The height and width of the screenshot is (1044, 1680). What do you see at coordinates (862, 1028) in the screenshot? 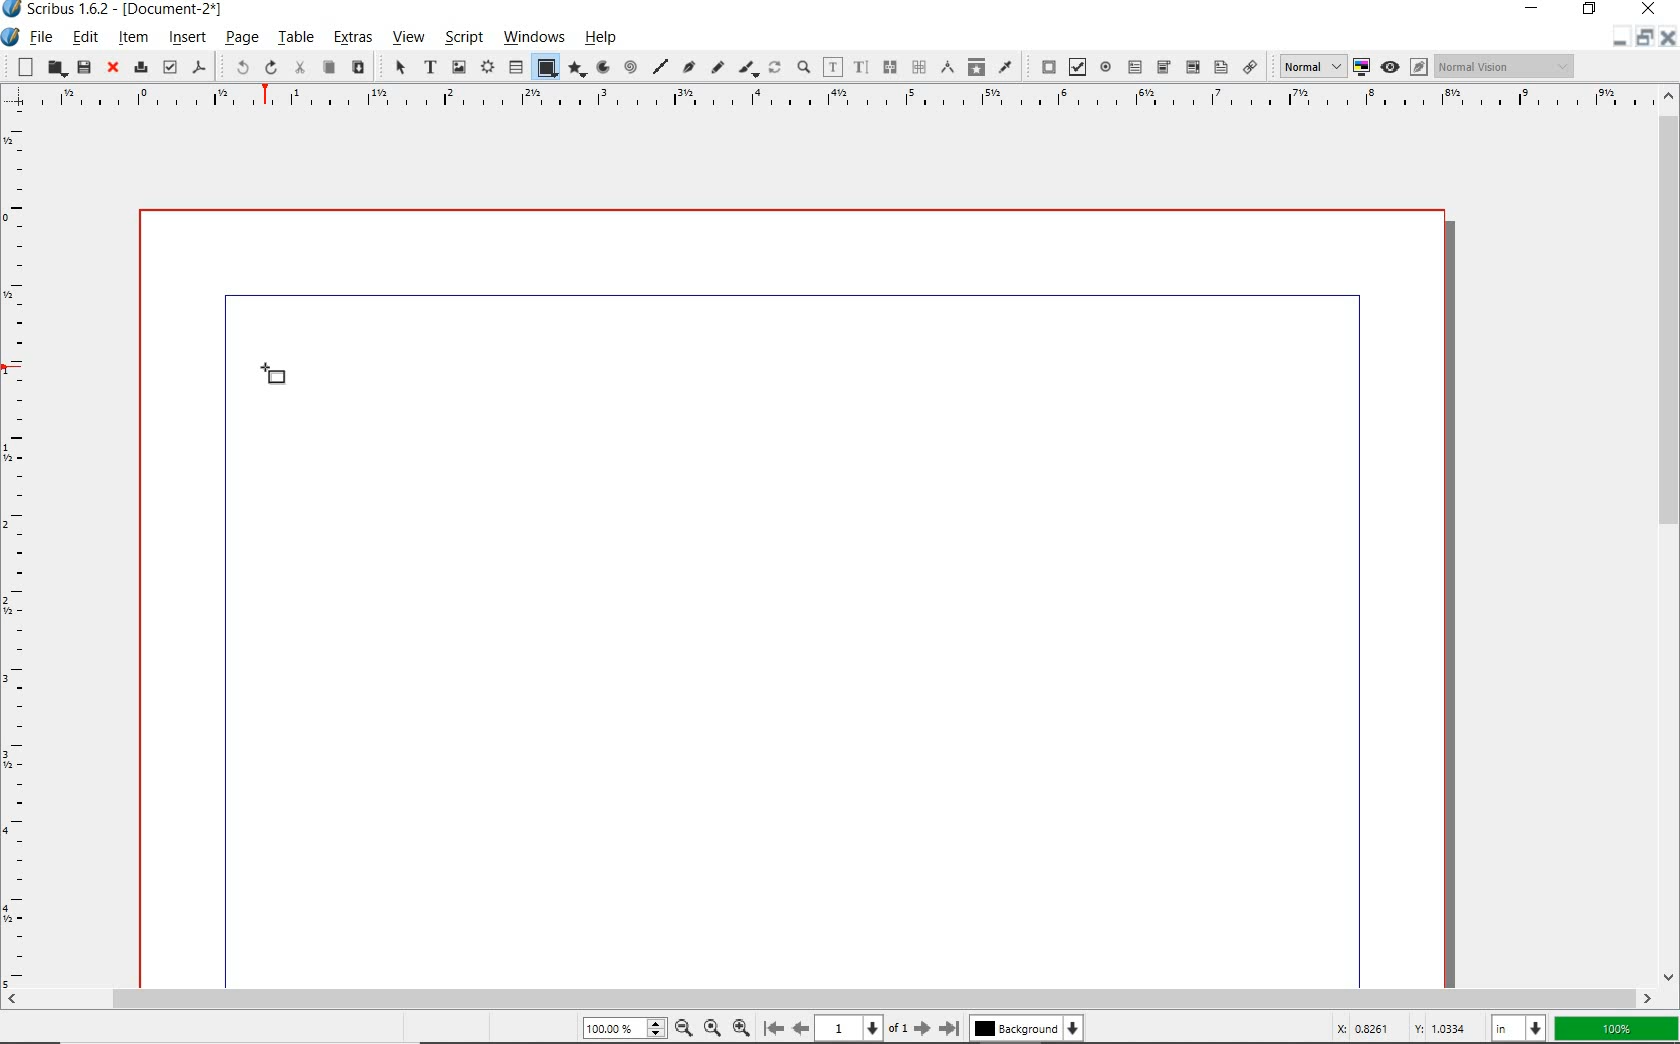
I see `current page` at bounding box center [862, 1028].